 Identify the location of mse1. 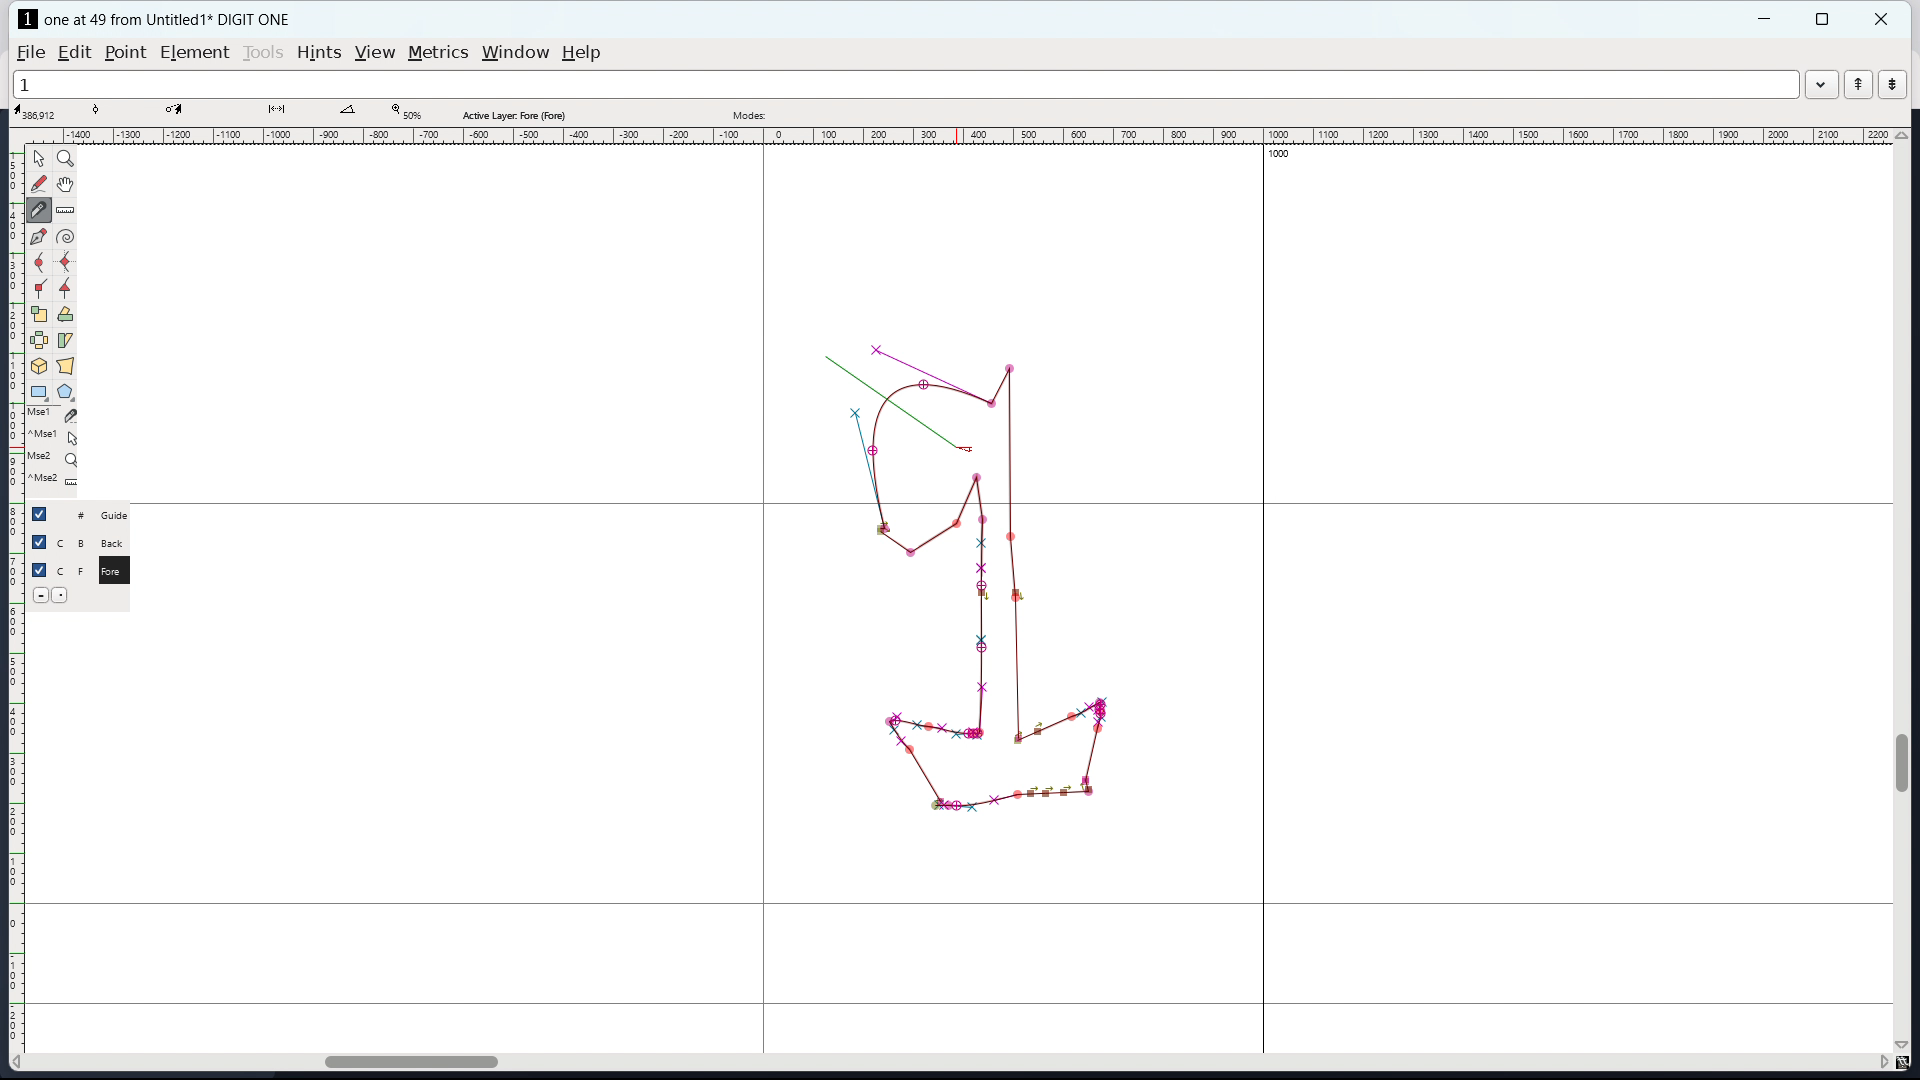
(53, 413).